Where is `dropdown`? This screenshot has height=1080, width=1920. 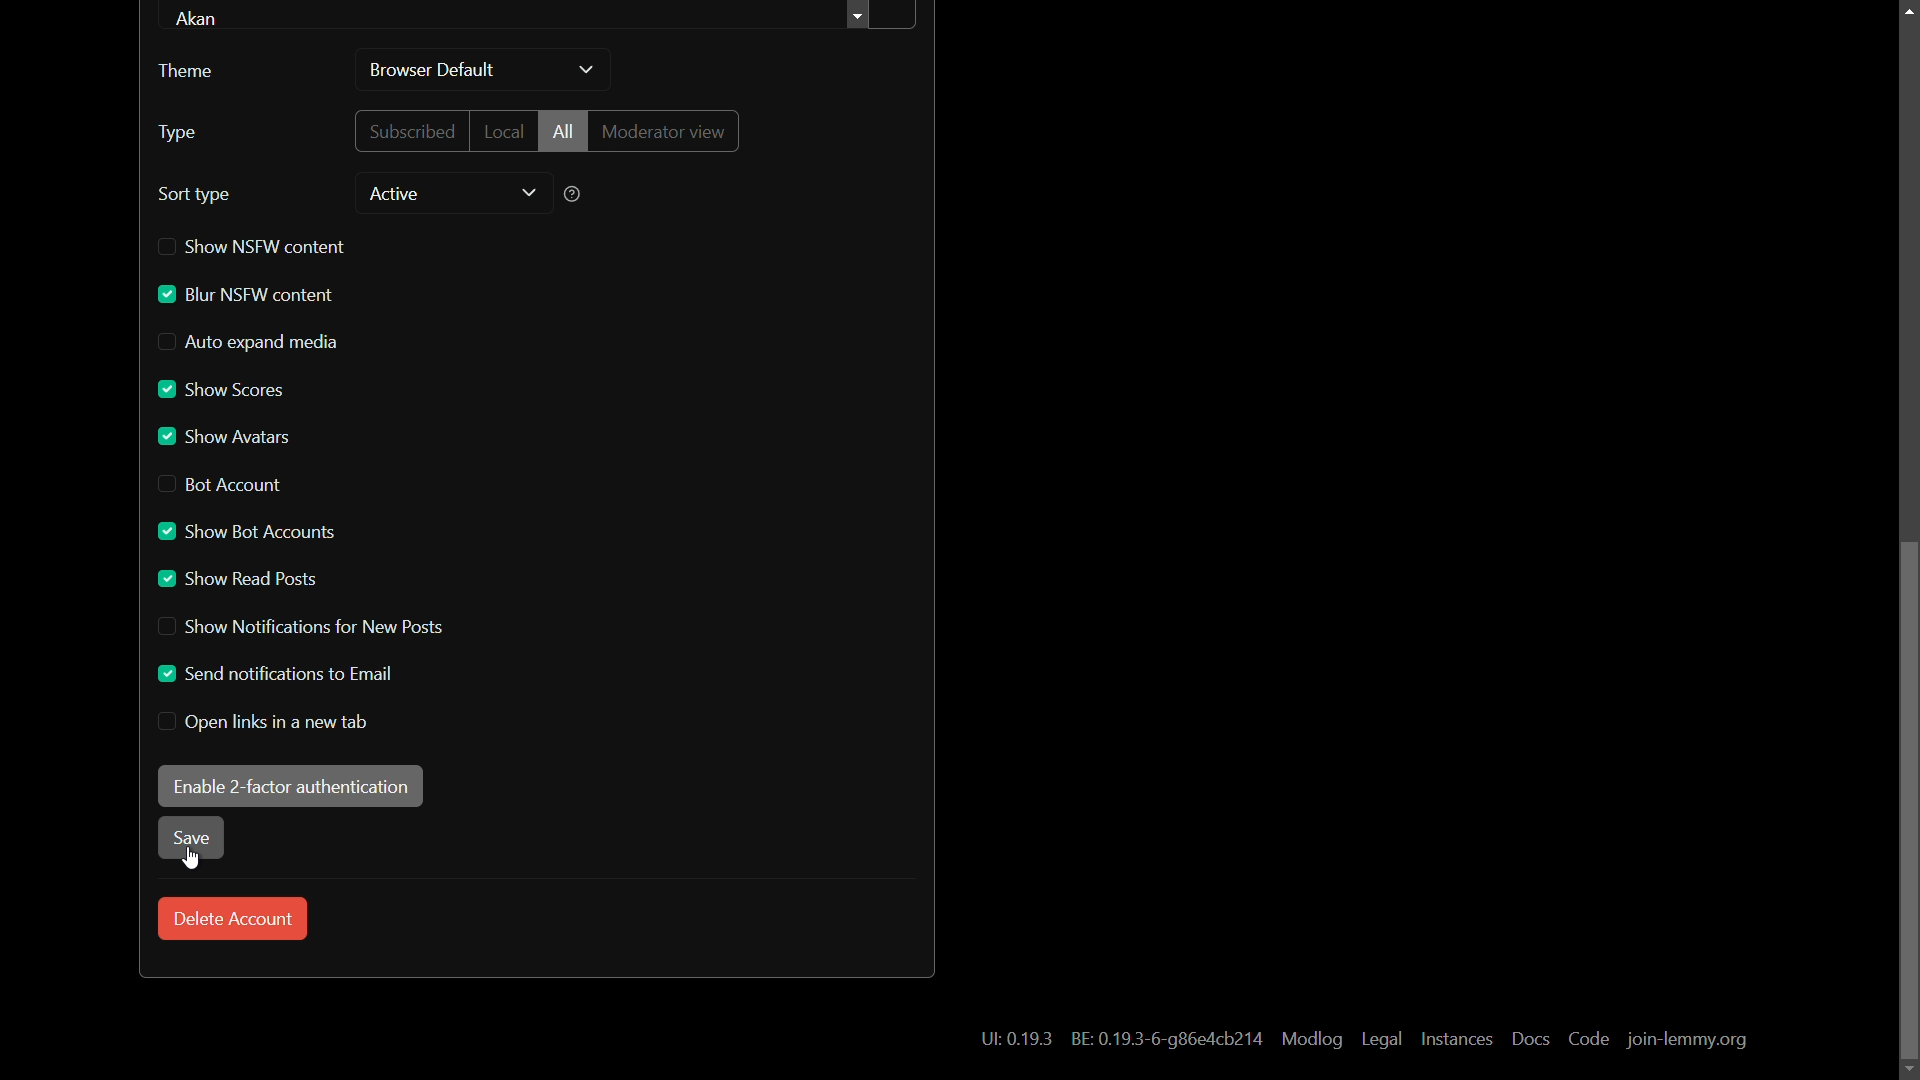
dropdown is located at coordinates (529, 194).